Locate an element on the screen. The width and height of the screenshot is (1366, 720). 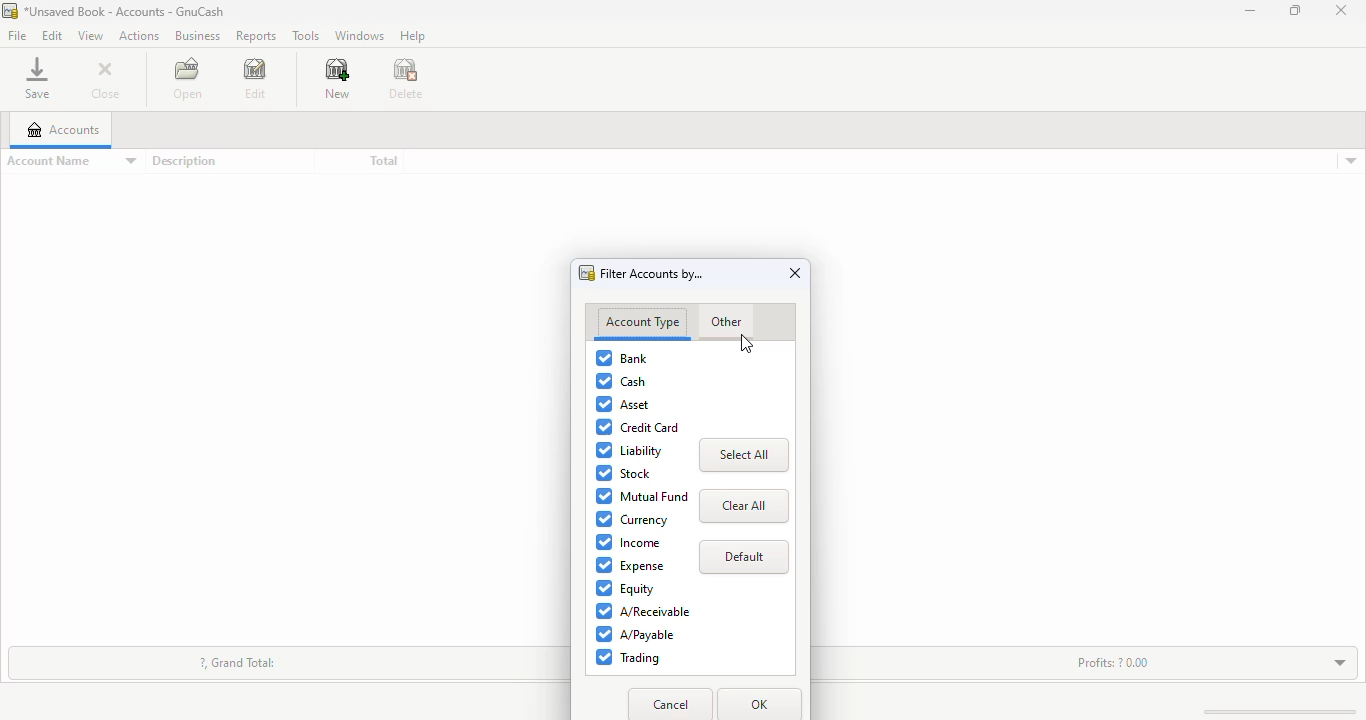
accounts details is located at coordinates (1351, 161).